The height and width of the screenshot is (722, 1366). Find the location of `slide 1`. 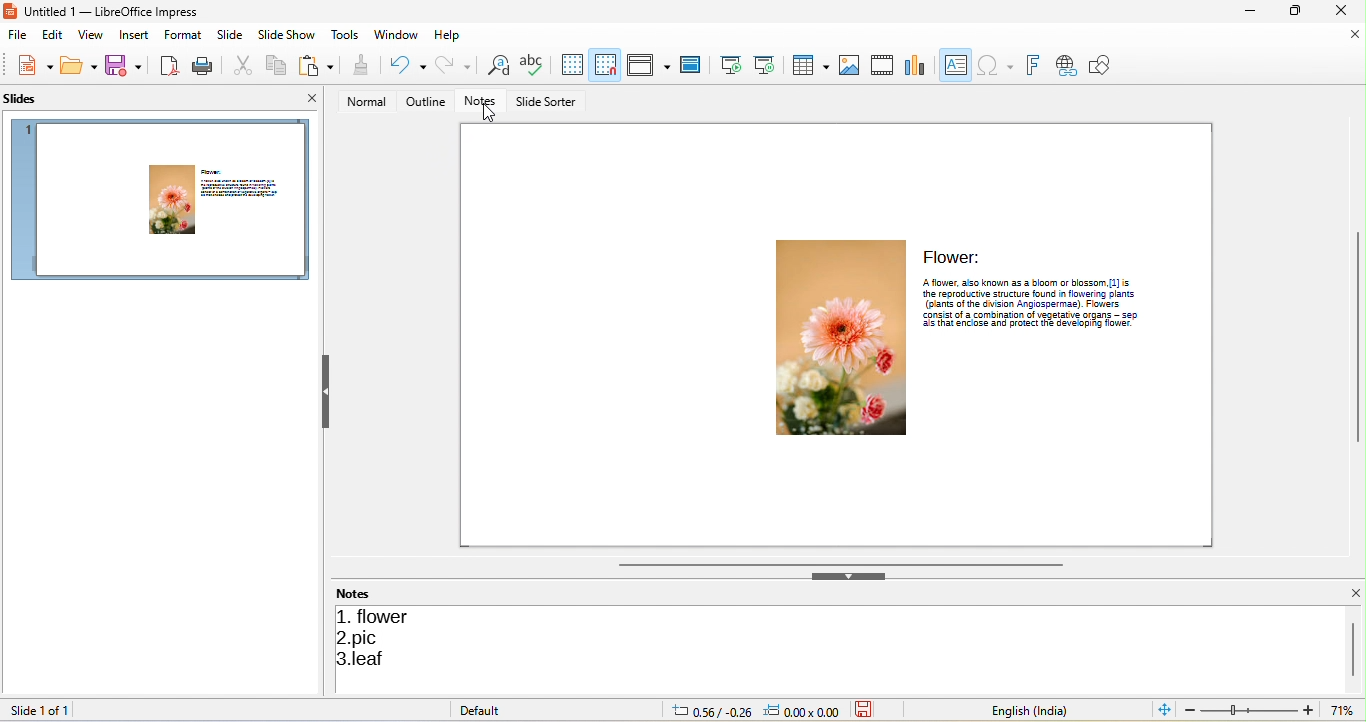

slide 1 is located at coordinates (164, 199).